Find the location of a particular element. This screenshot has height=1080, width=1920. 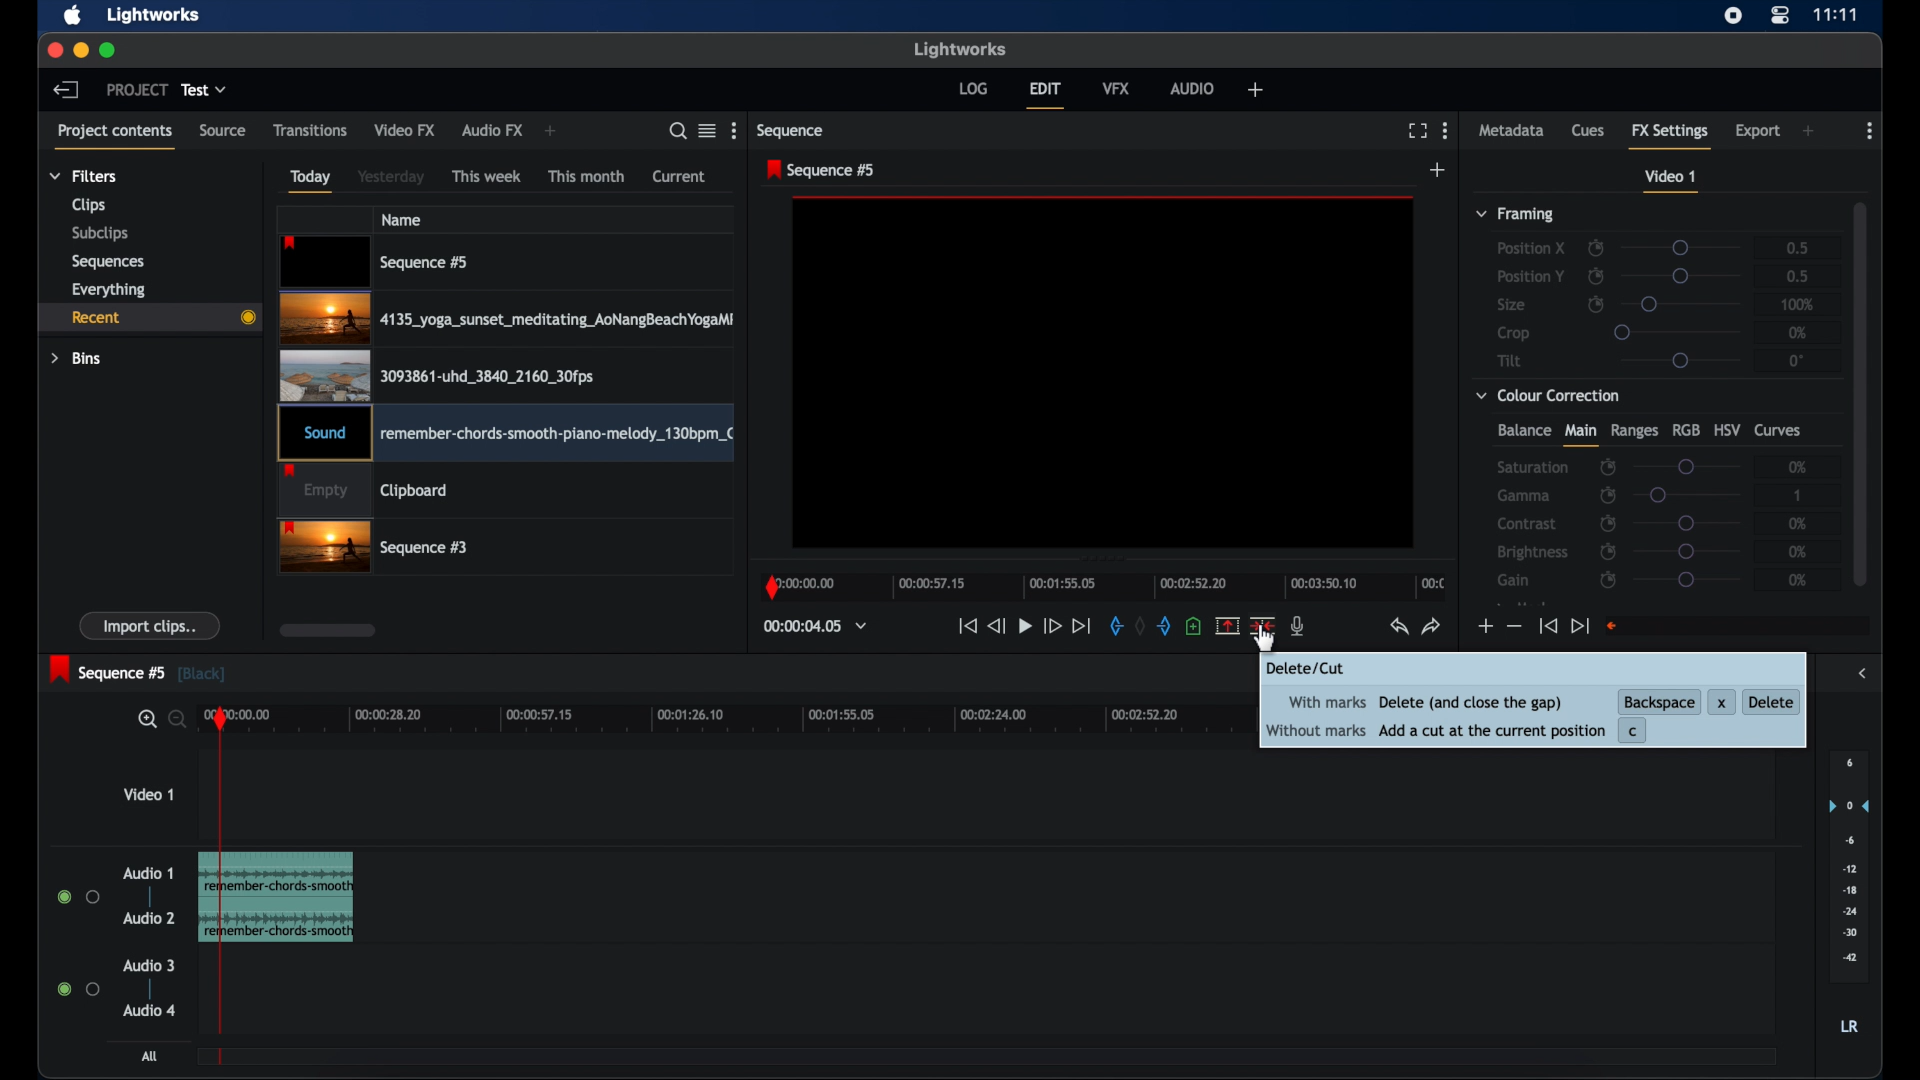

brightness is located at coordinates (1534, 552).